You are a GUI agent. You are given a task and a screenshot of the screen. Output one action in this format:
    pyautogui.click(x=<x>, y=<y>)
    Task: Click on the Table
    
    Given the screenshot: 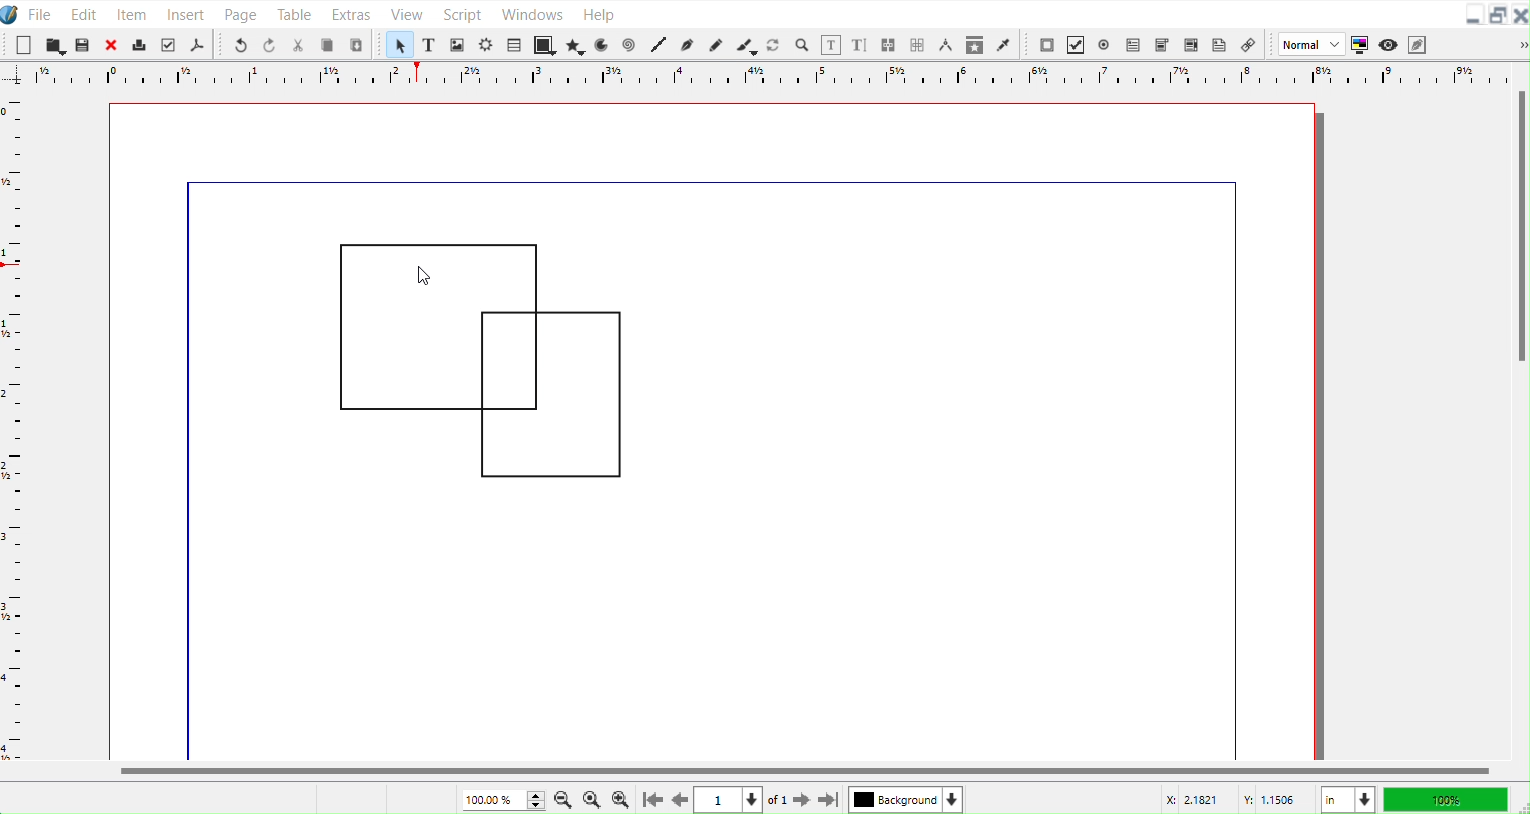 What is the action you would take?
    pyautogui.click(x=514, y=44)
    